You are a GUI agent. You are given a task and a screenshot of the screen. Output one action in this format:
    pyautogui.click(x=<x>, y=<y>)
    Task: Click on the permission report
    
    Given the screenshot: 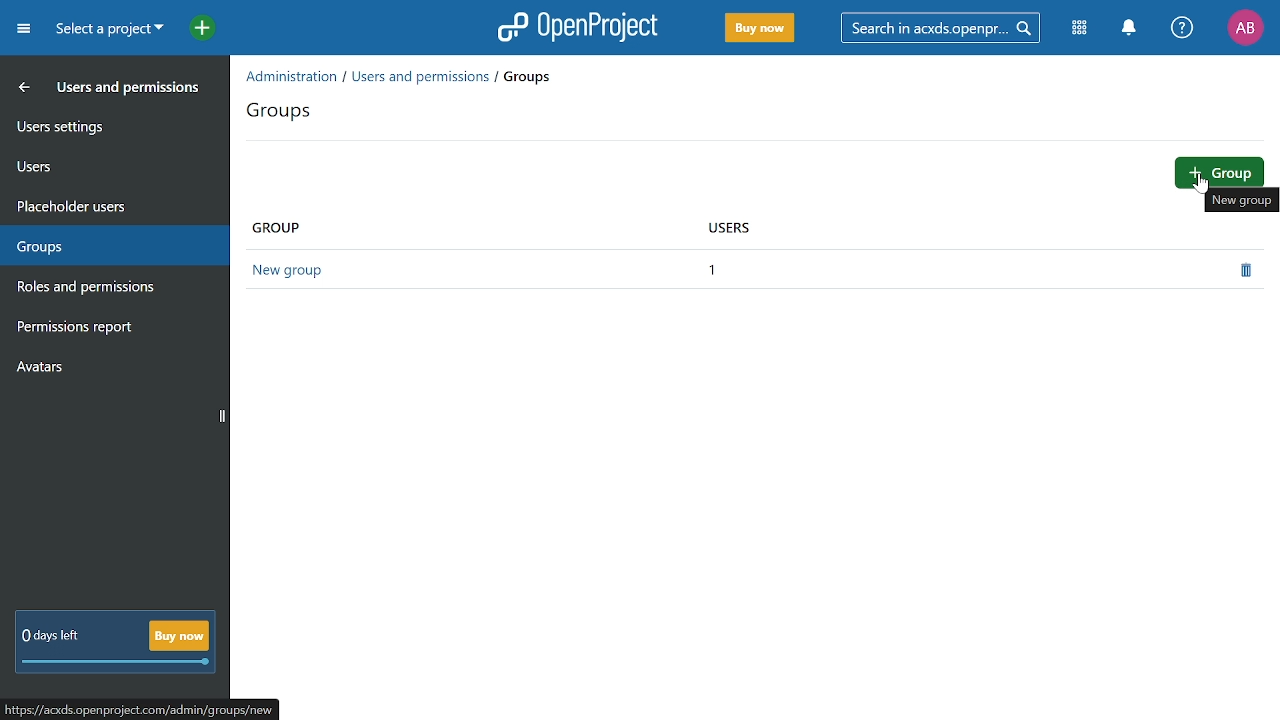 What is the action you would take?
    pyautogui.click(x=107, y=329)
    